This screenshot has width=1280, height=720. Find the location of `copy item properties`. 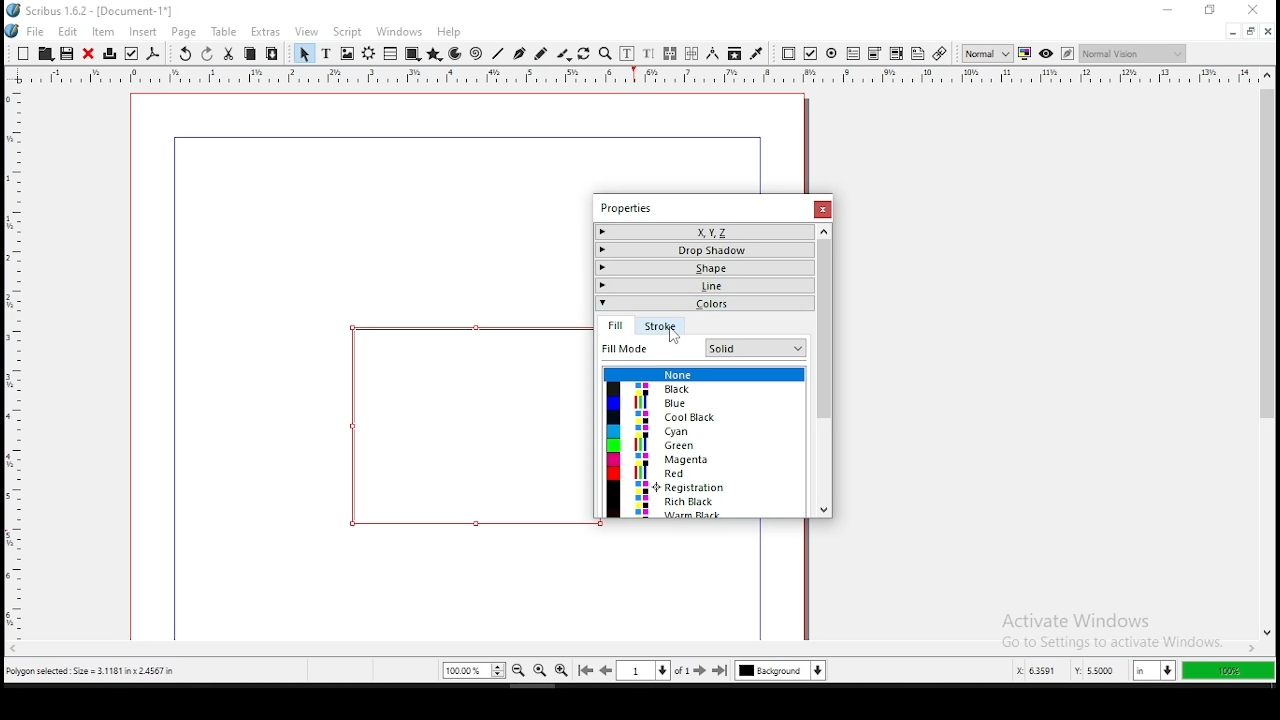

copy item properties is located at coordinates (734, 54).